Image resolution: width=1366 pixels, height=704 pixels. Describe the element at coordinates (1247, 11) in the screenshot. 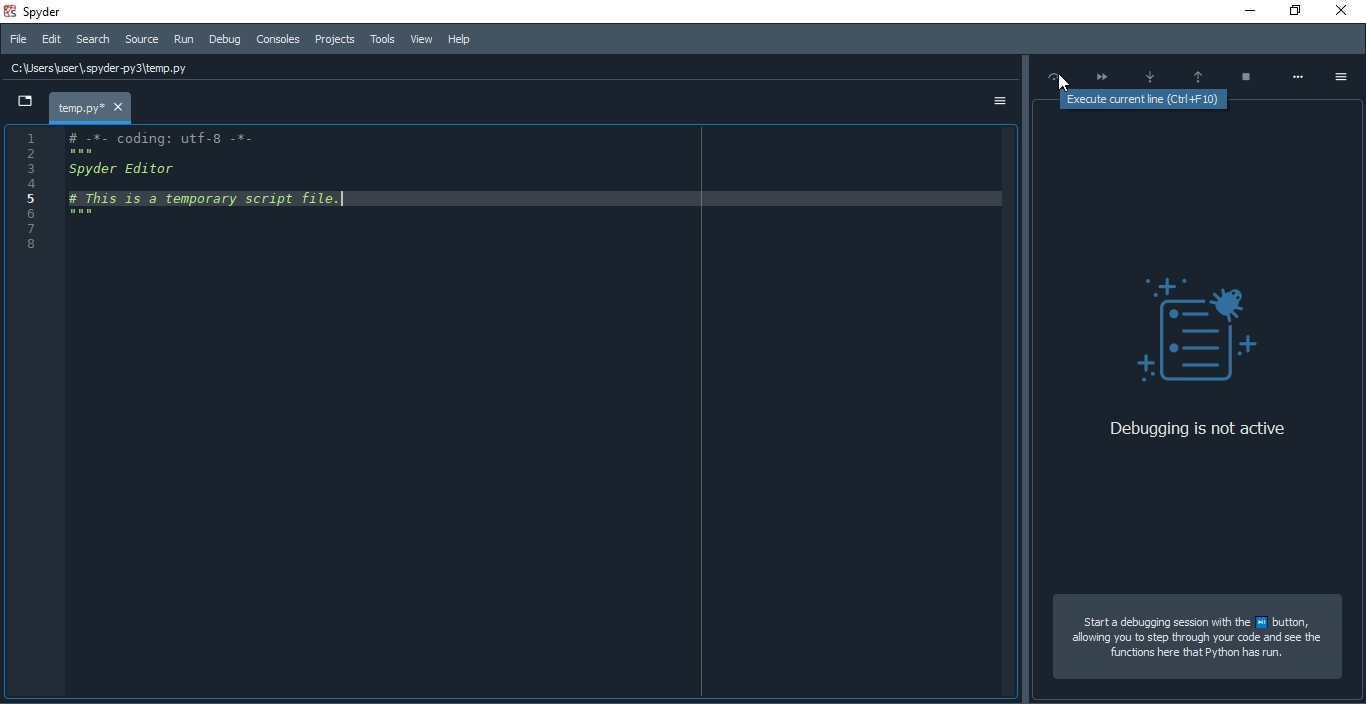

I see `minimise` at that location.